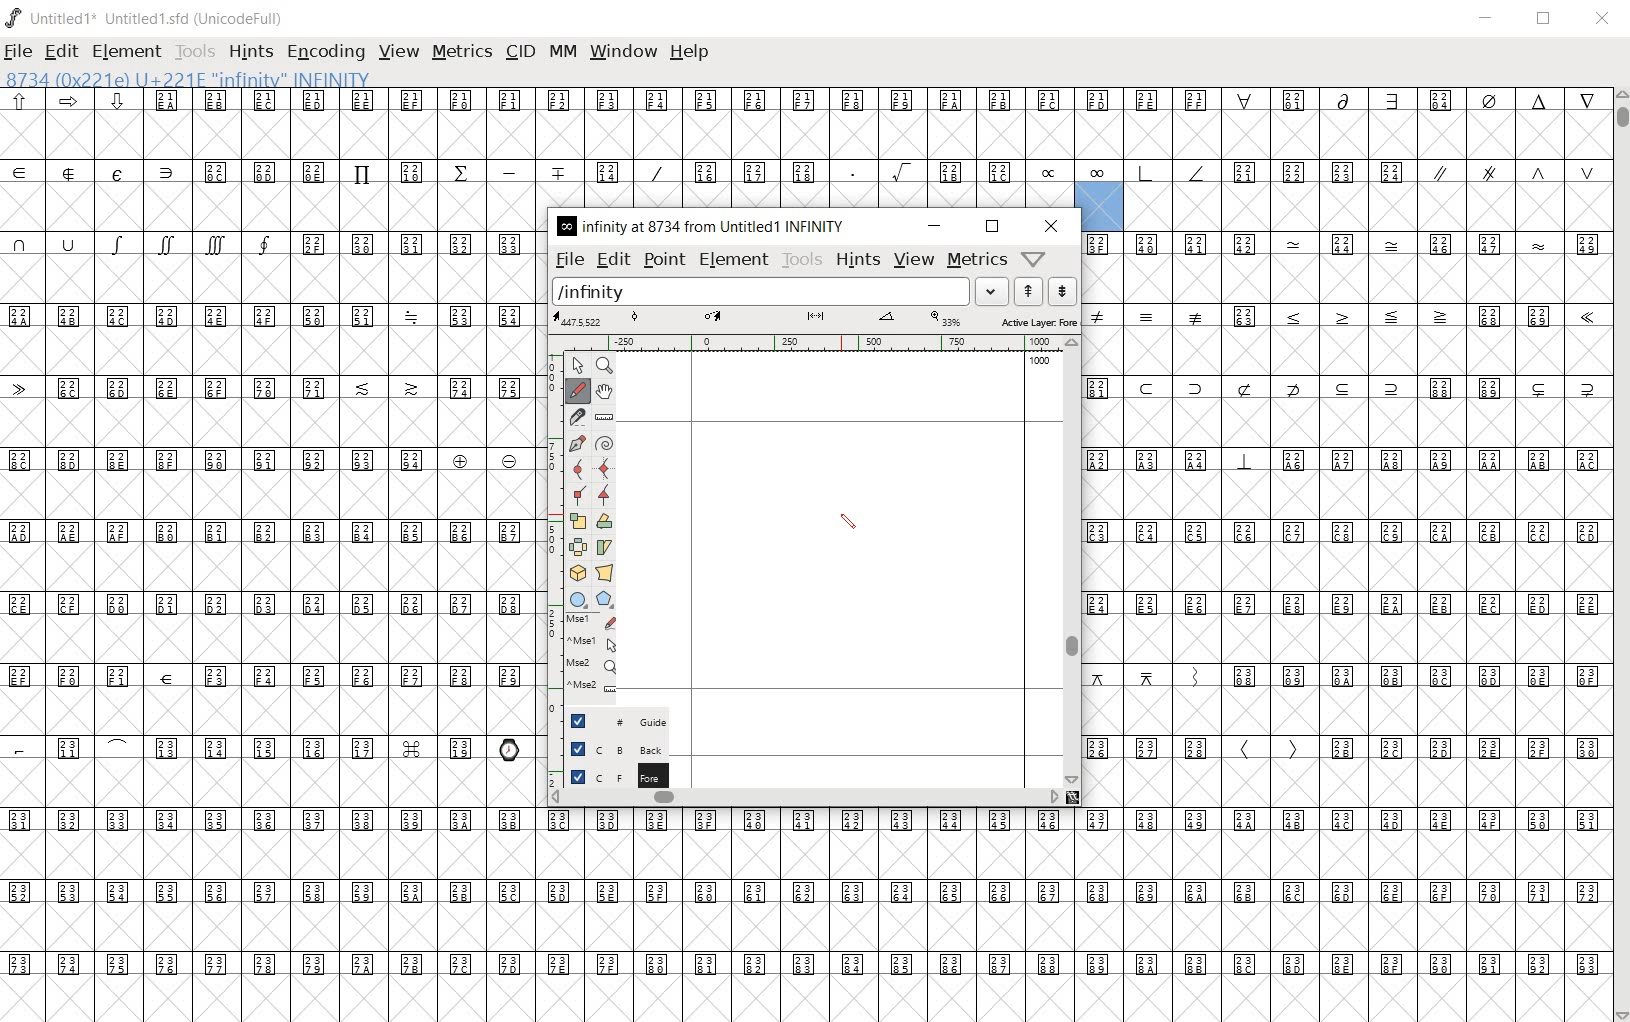  Describe the element at coordinates (1152, 315) in the screenshot. I see `symbols` at that location.